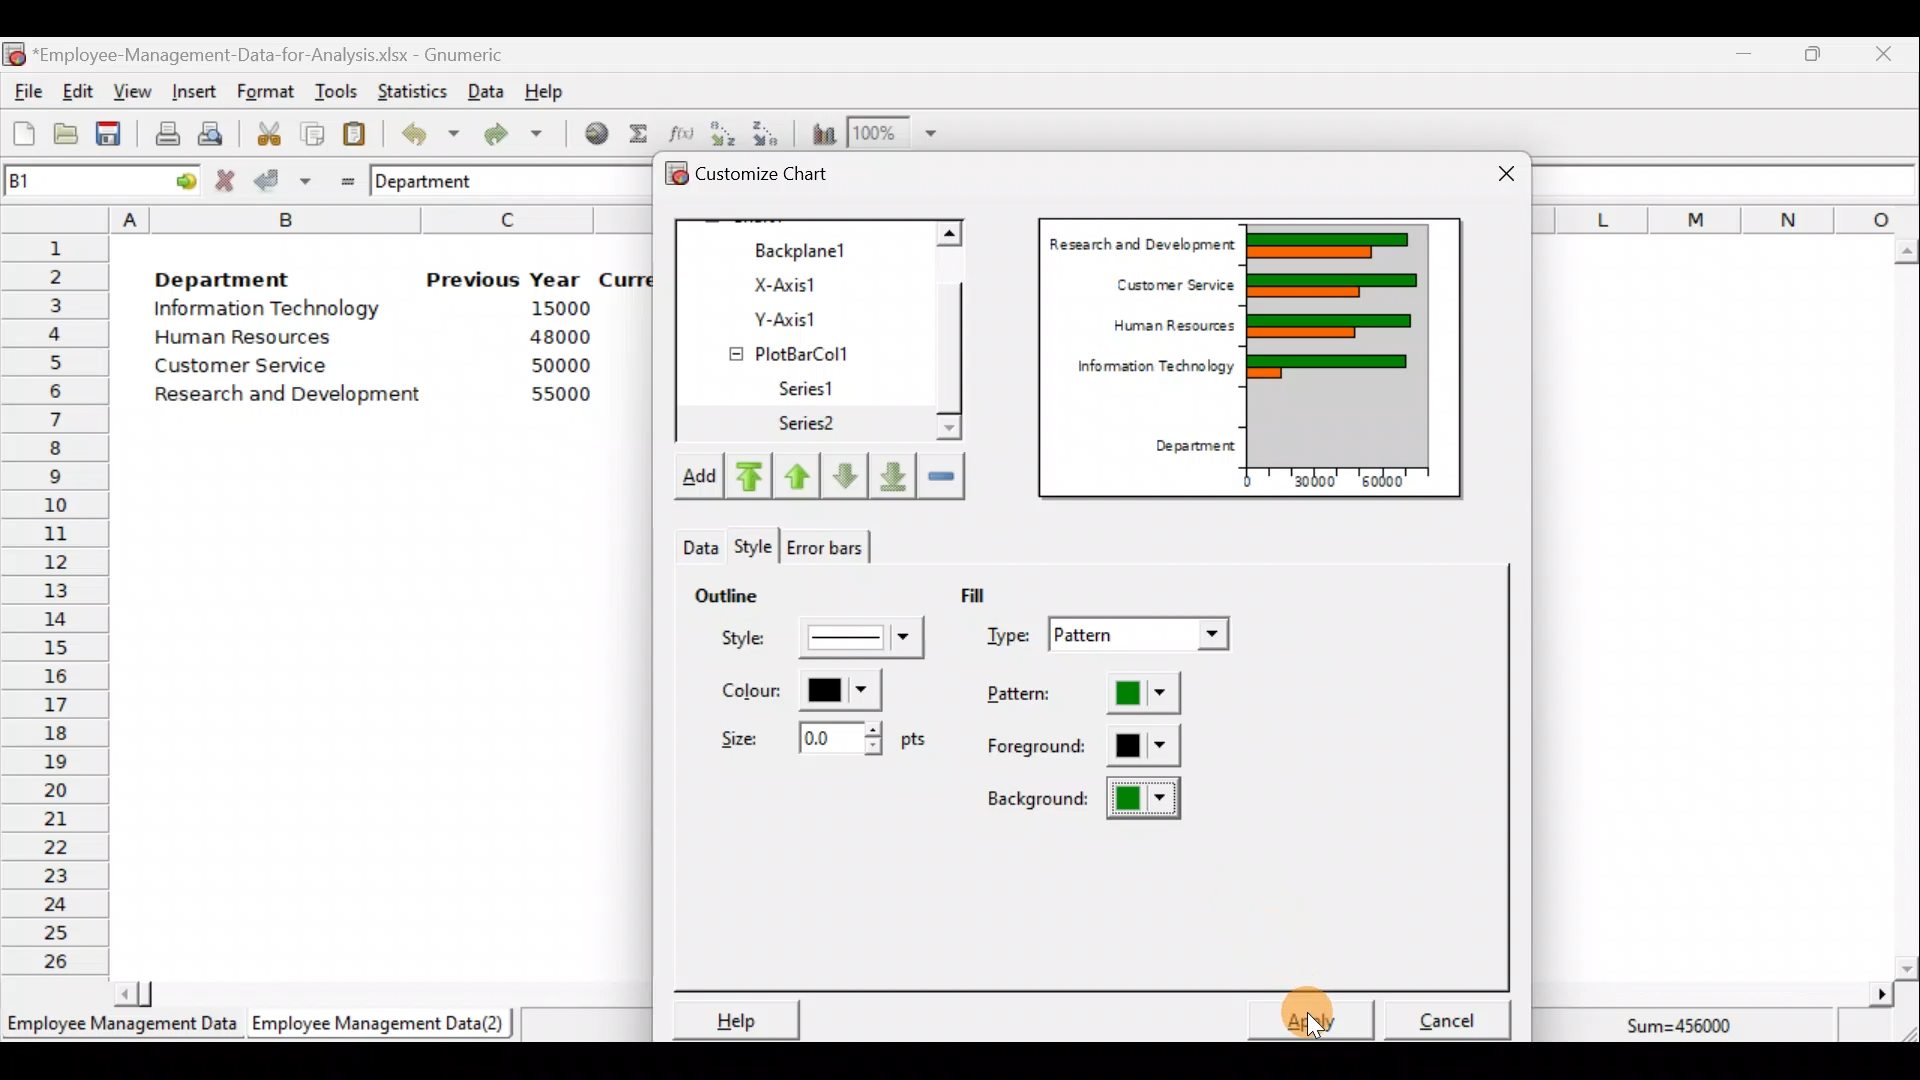 The width and height of the screenshot is (1920, 1080). Describe the element at coordinates (941, 474) in the screenshot. I see `Remove` at that location.